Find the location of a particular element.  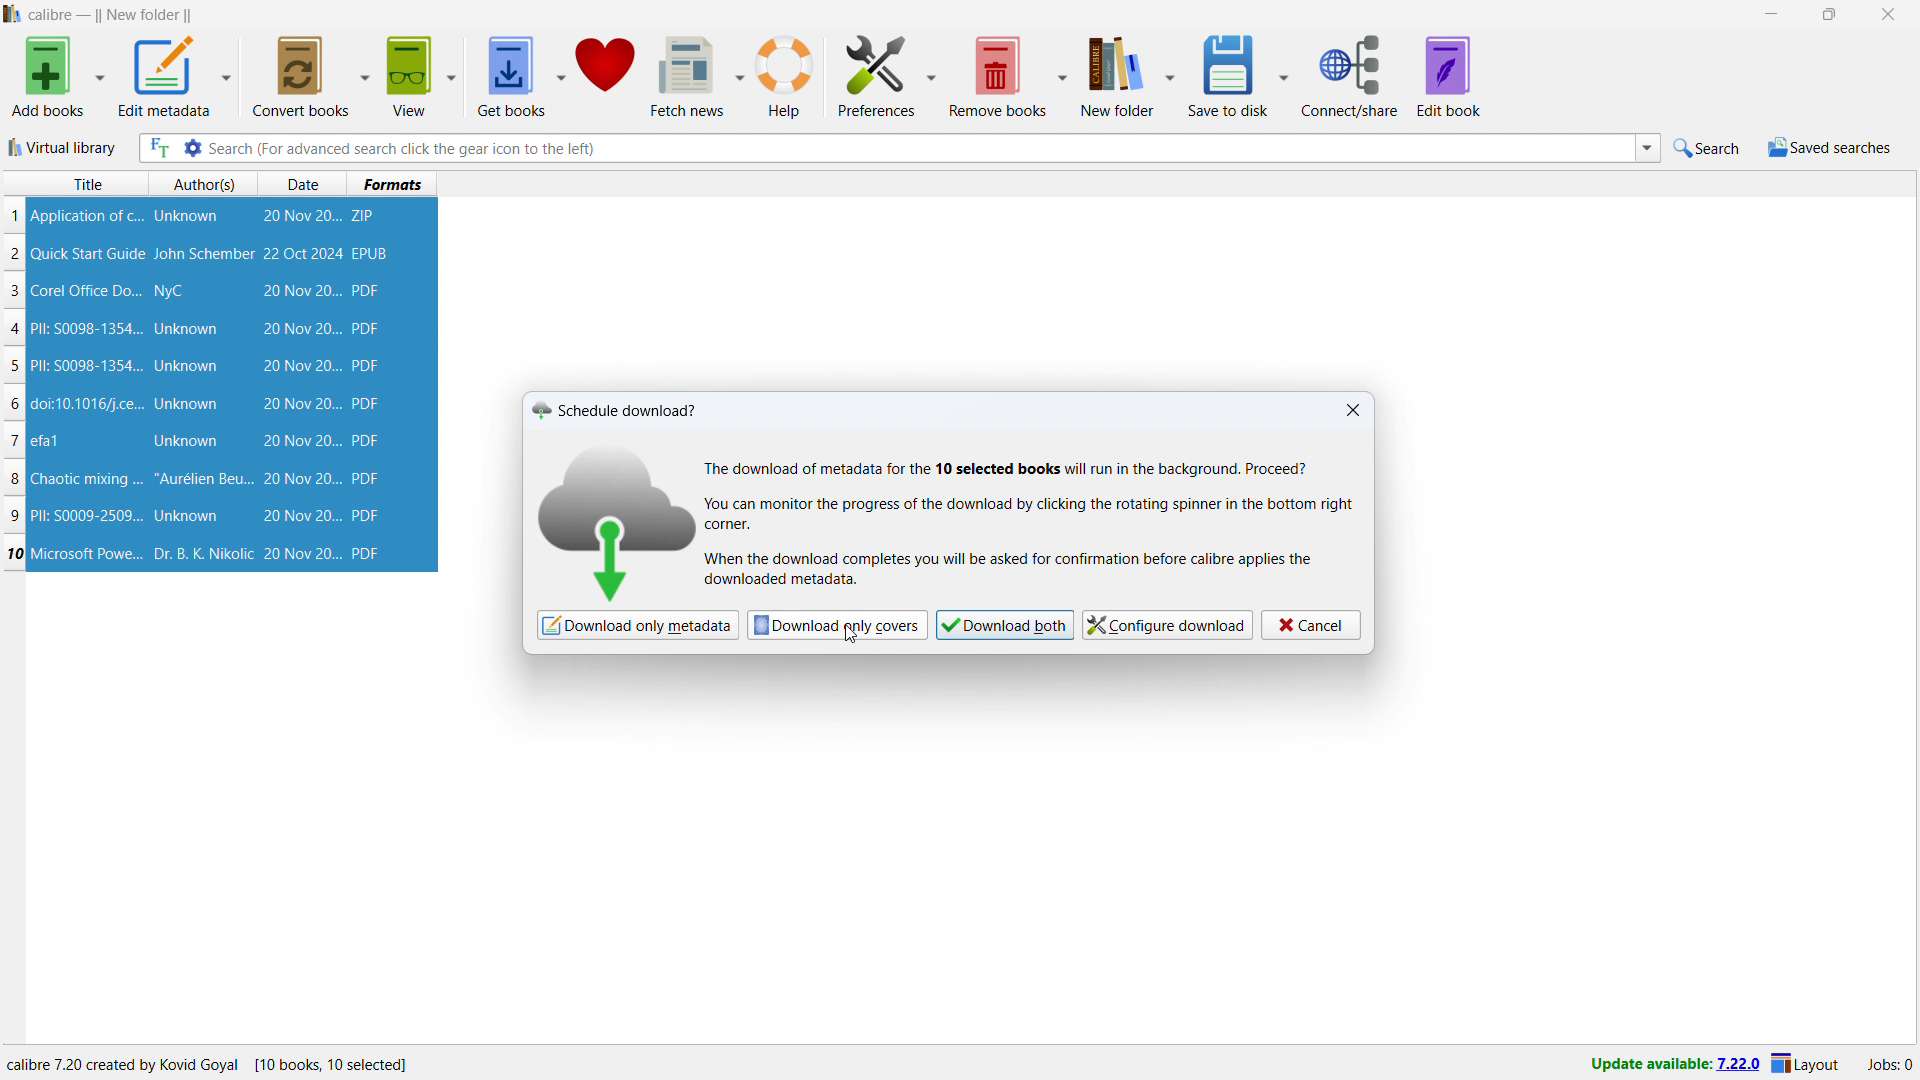

fetch new is located at coordinates (687, 76).